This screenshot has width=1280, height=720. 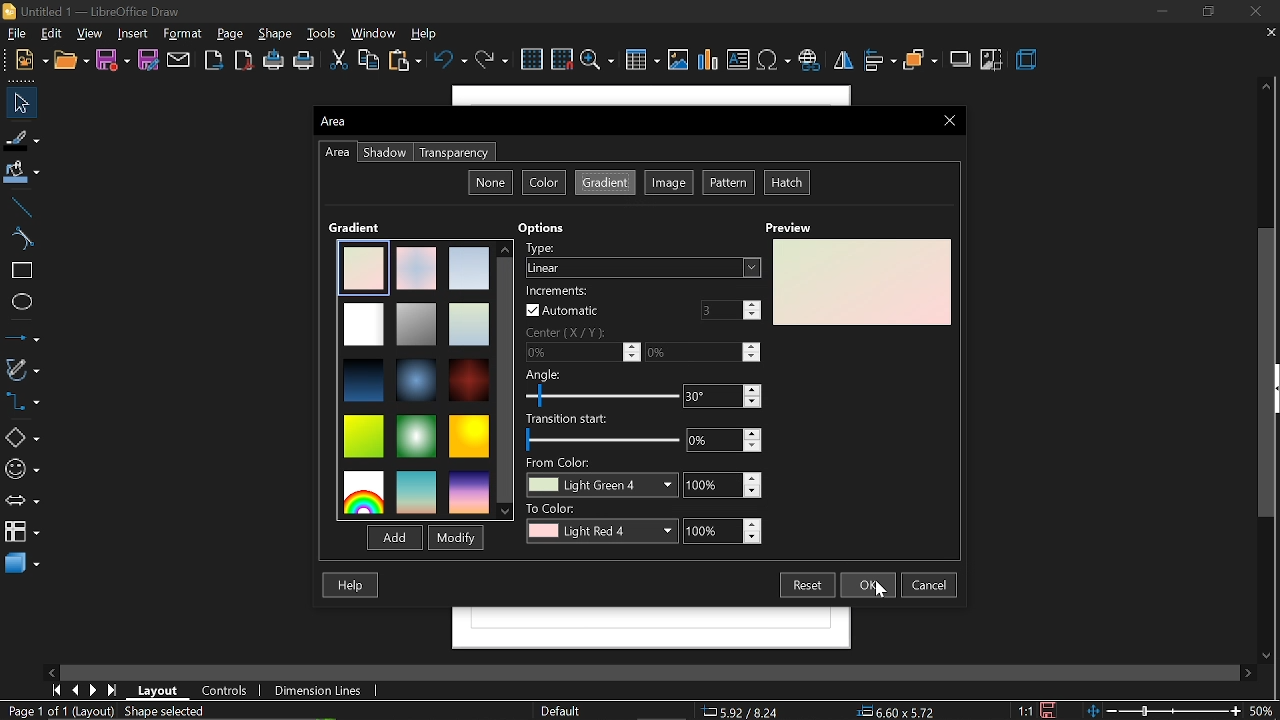 What do you see at coordinates (1023, 710) in the screenshot?
I see `scaling factor (1:1)` at bounding box center [1023, 710].